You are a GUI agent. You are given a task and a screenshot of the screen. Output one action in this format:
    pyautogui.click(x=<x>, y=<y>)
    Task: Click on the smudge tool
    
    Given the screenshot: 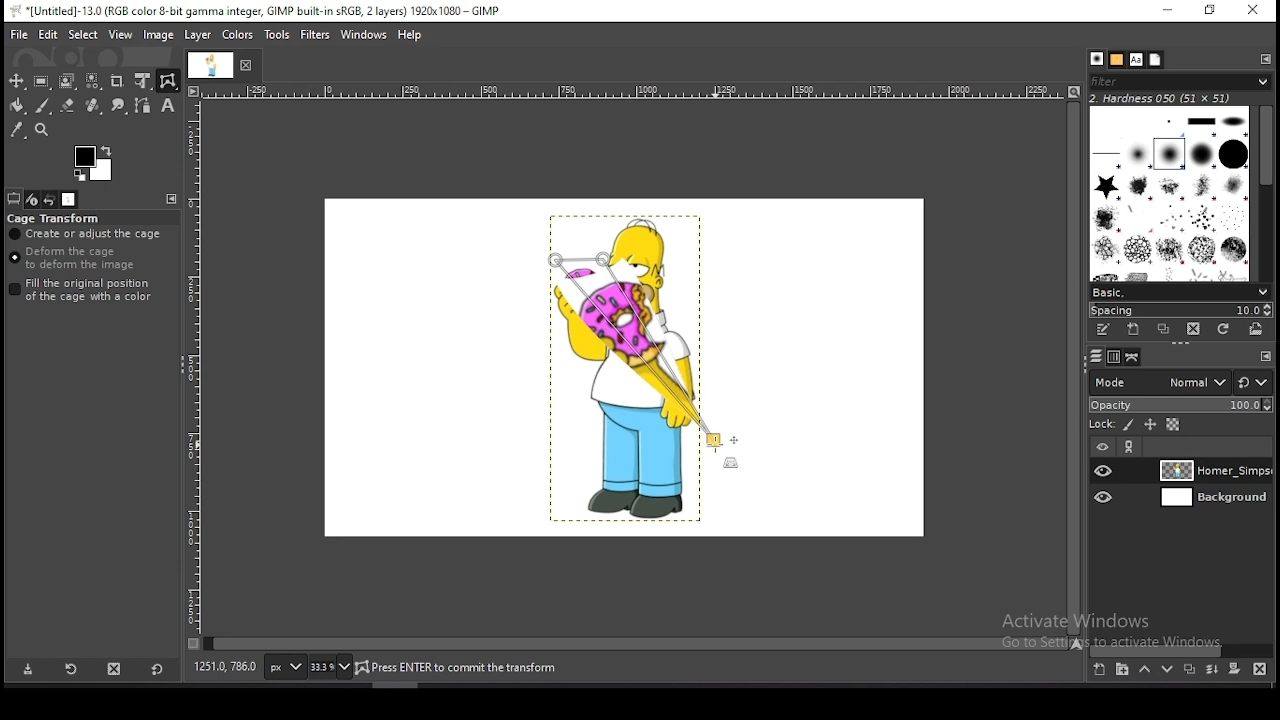 What is the action you would take?
    pyautogui.click(x=117, y=105)
    